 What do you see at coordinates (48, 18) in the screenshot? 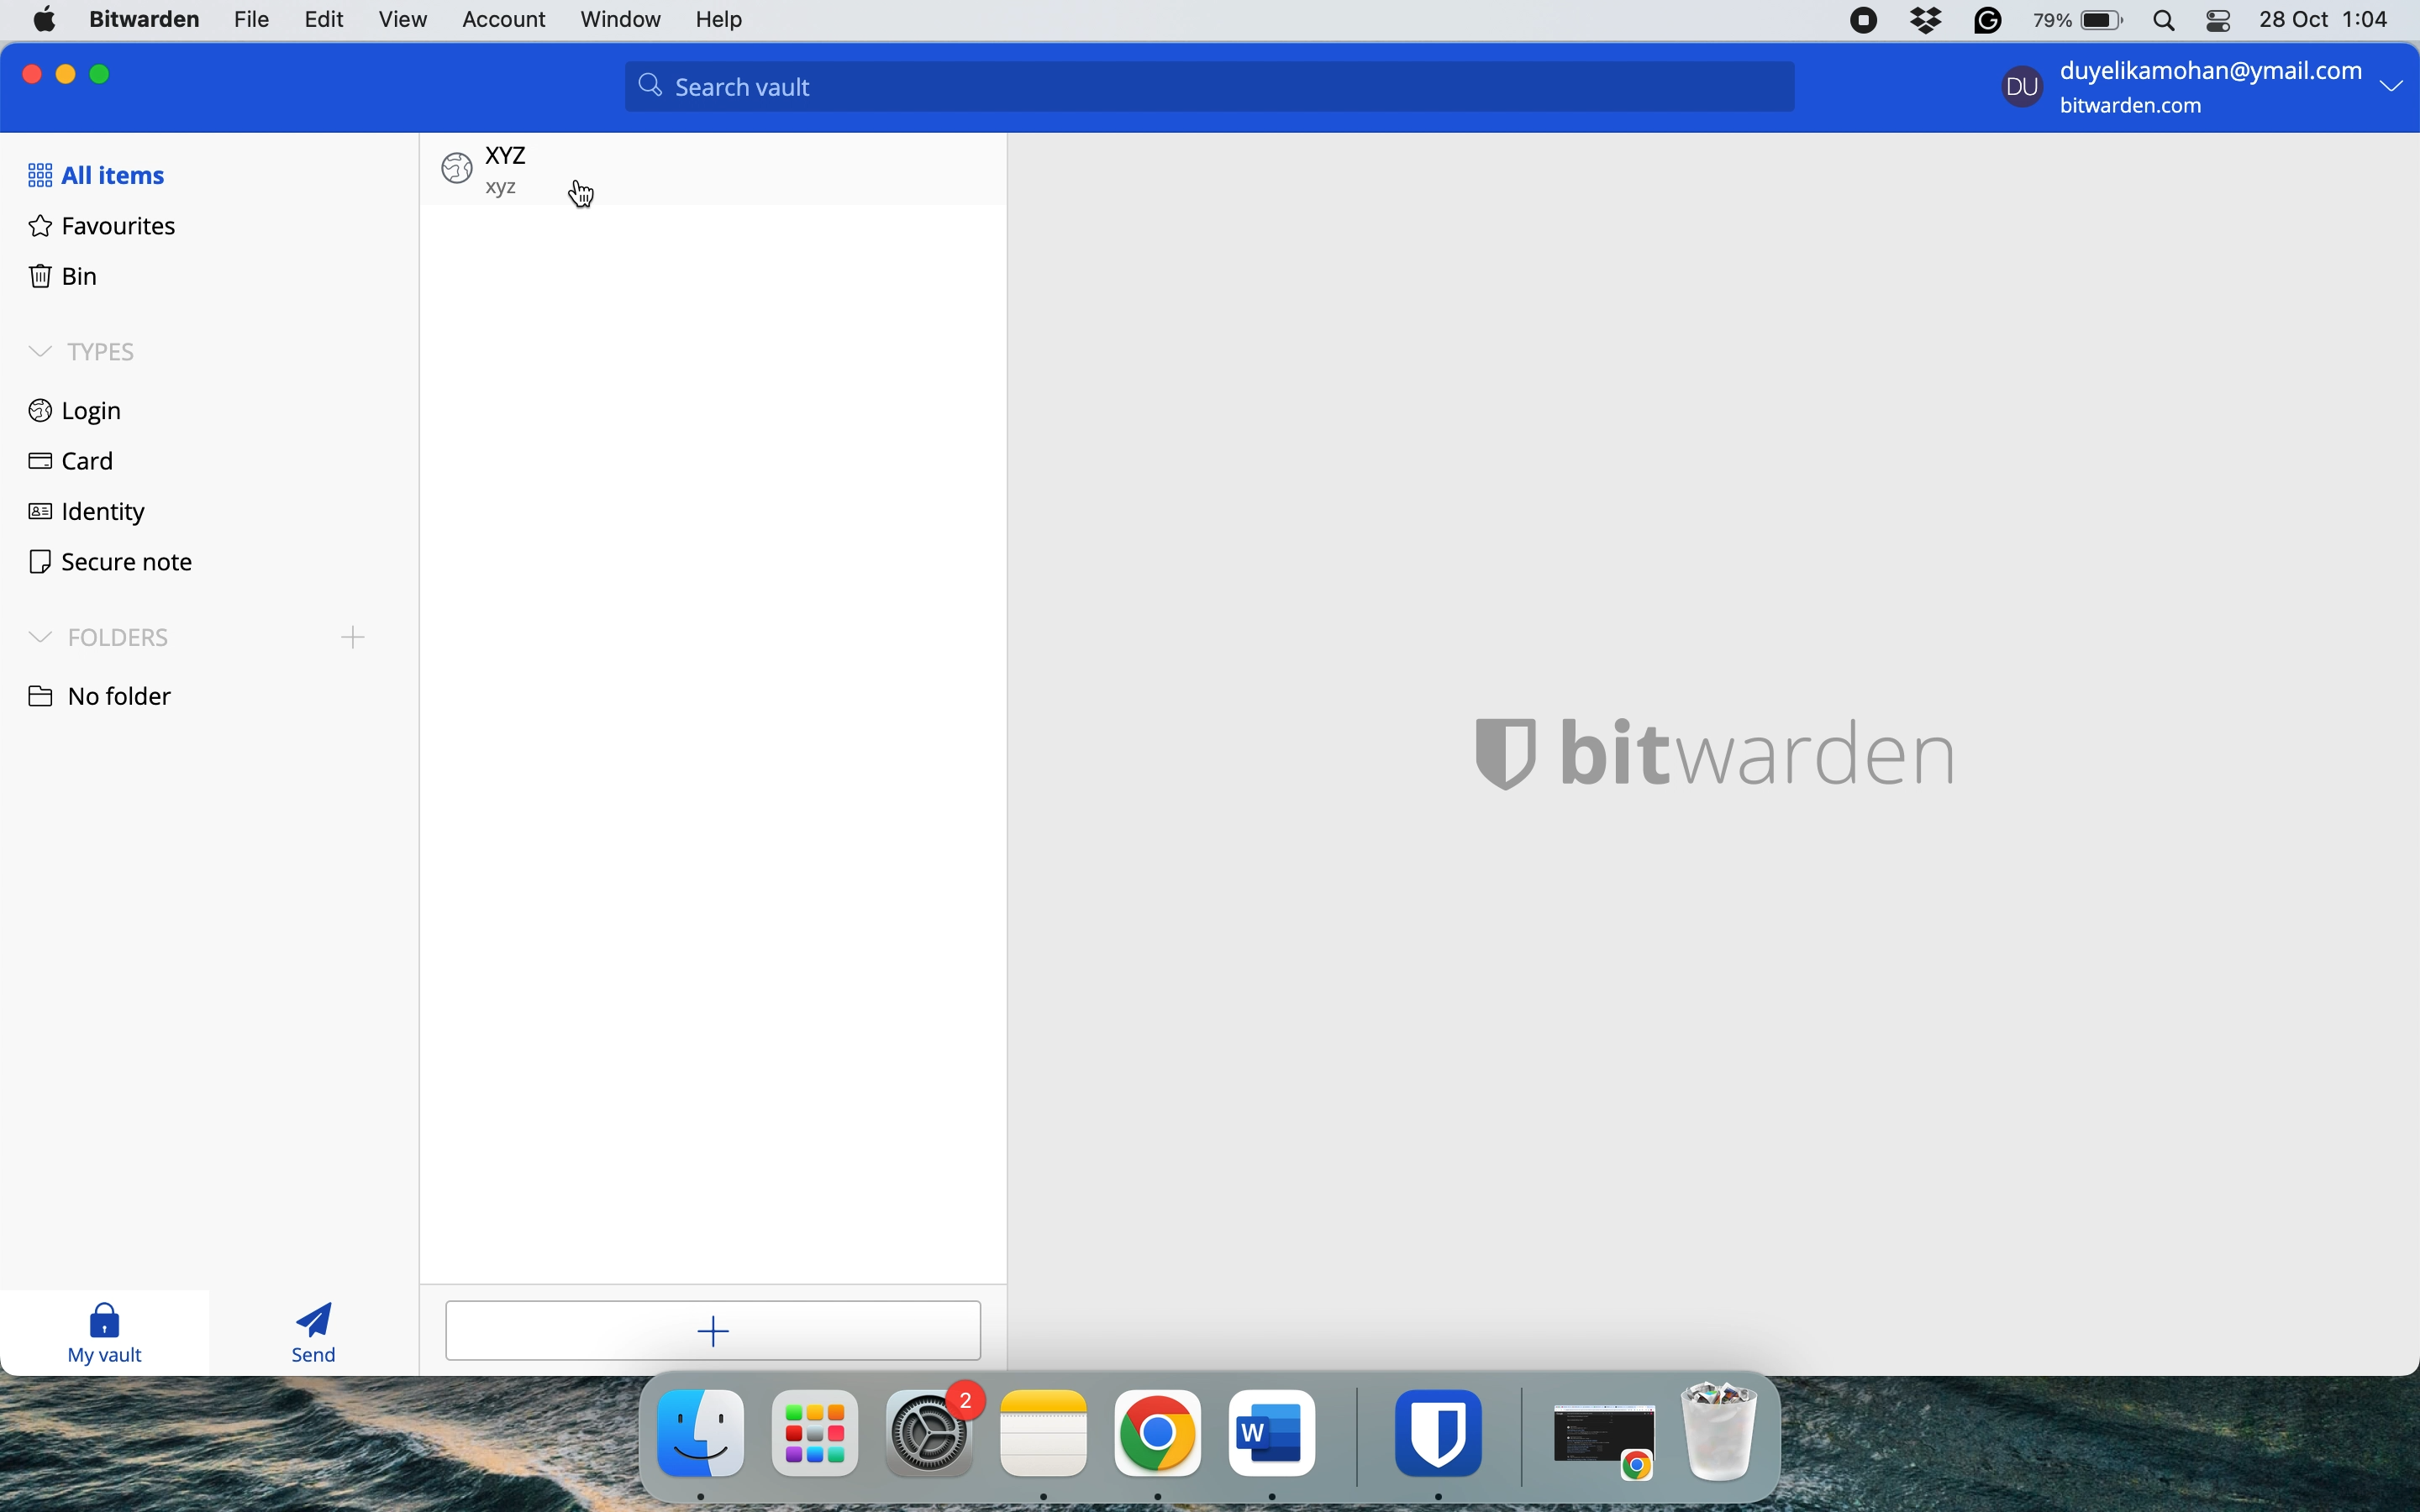
I see `system logo` at bounding box center [48, 18].